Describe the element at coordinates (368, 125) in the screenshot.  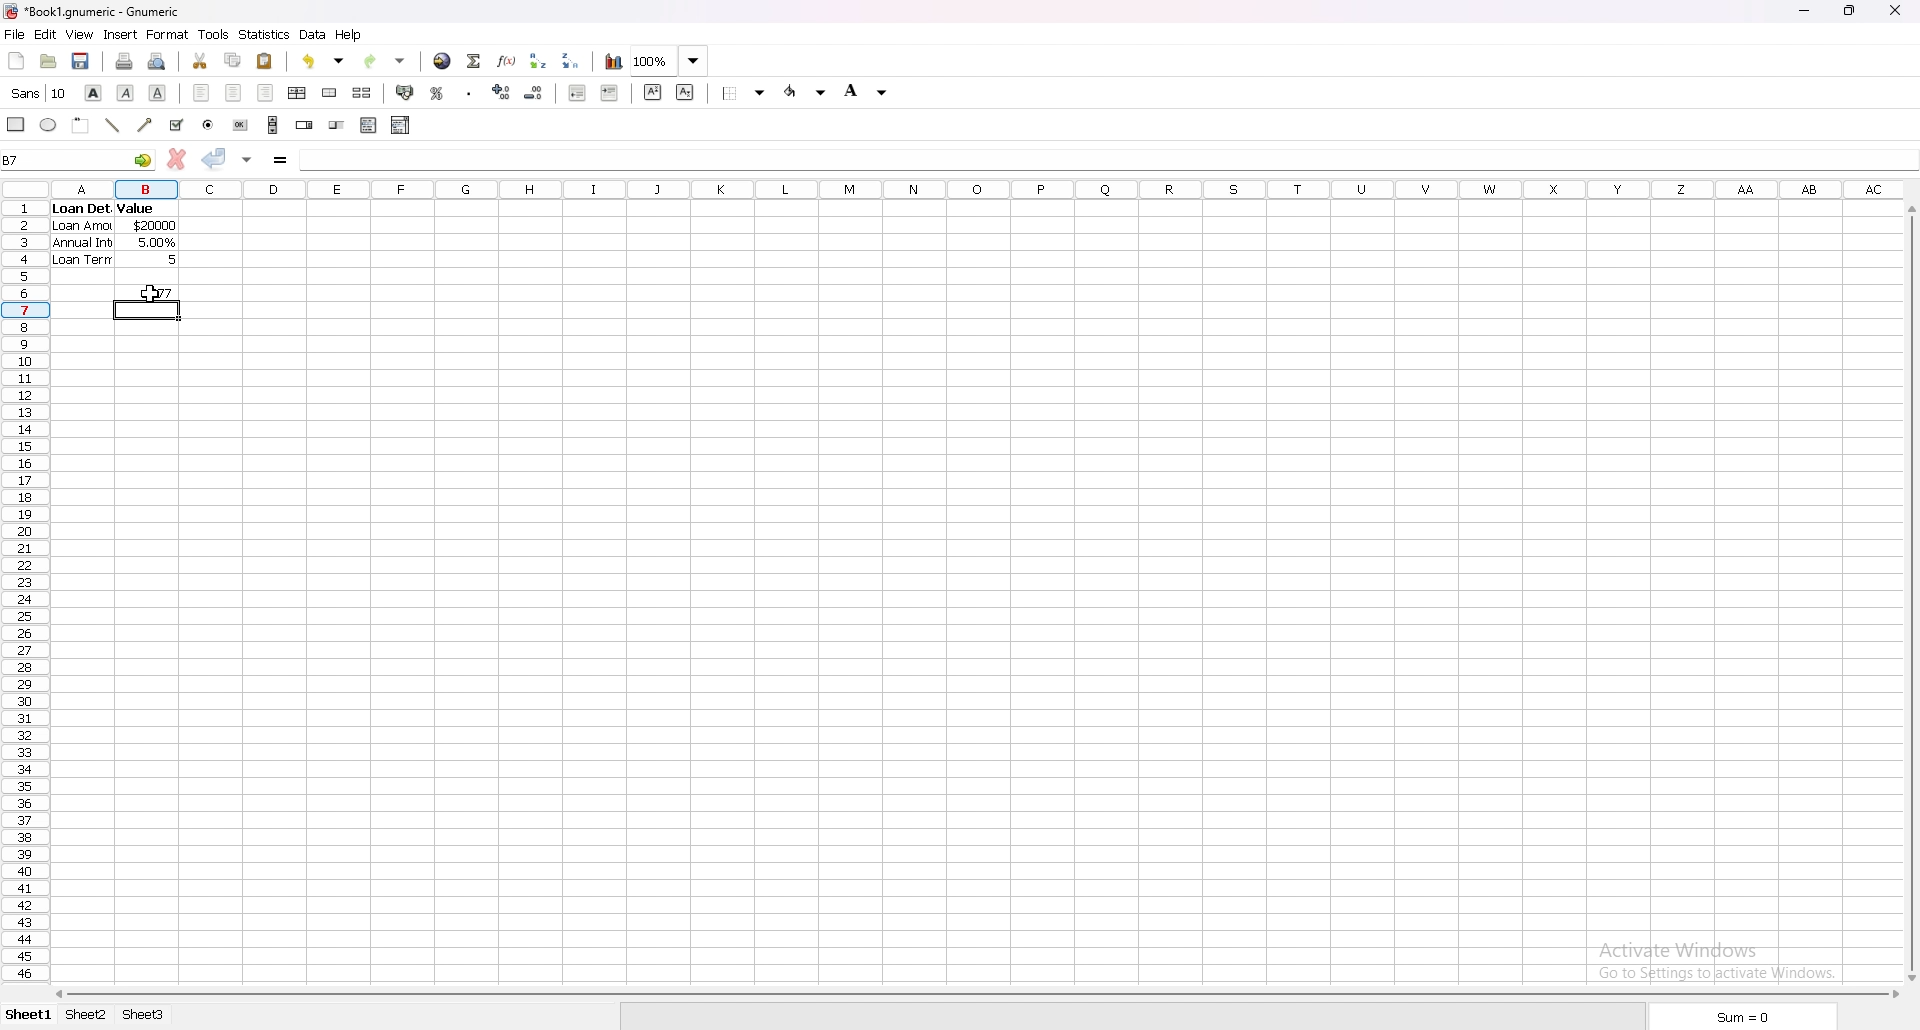
I see `list` at that location.